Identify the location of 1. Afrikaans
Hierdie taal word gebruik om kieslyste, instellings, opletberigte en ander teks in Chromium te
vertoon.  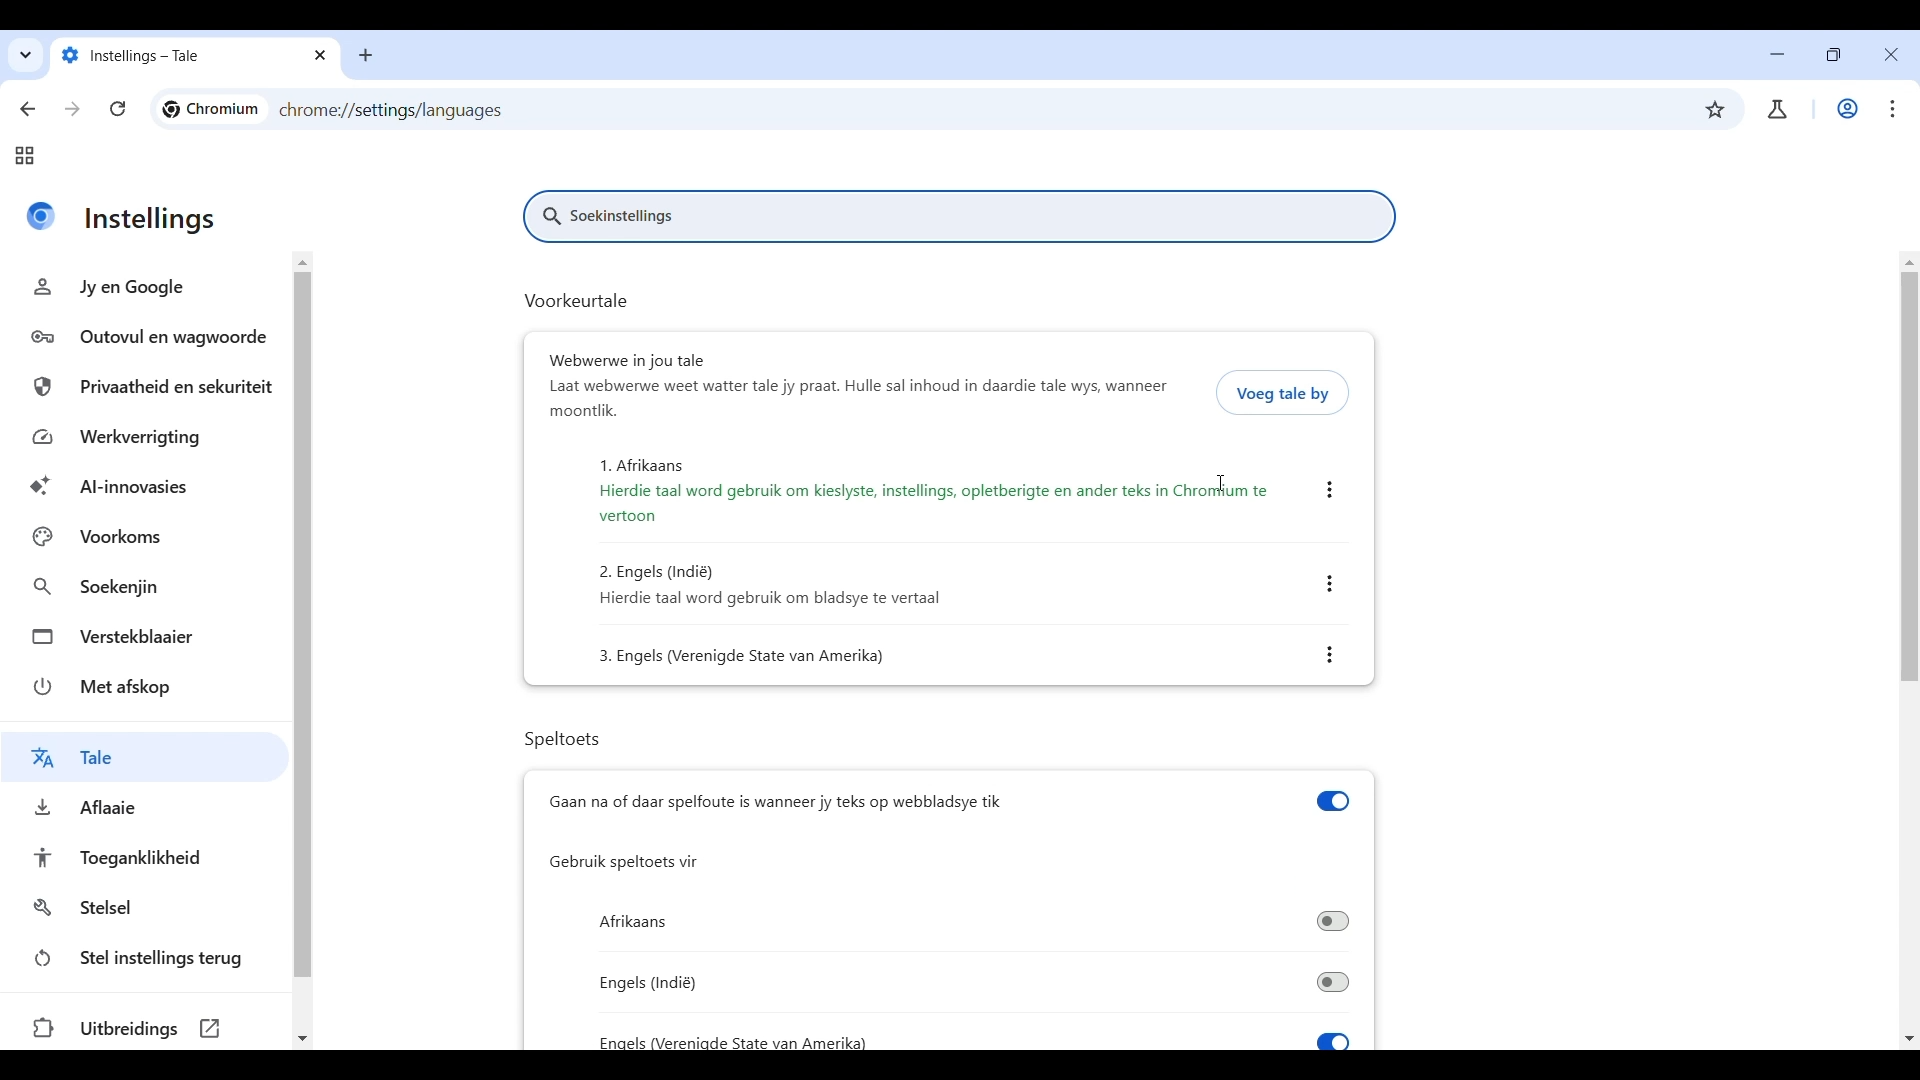
(935, 490).